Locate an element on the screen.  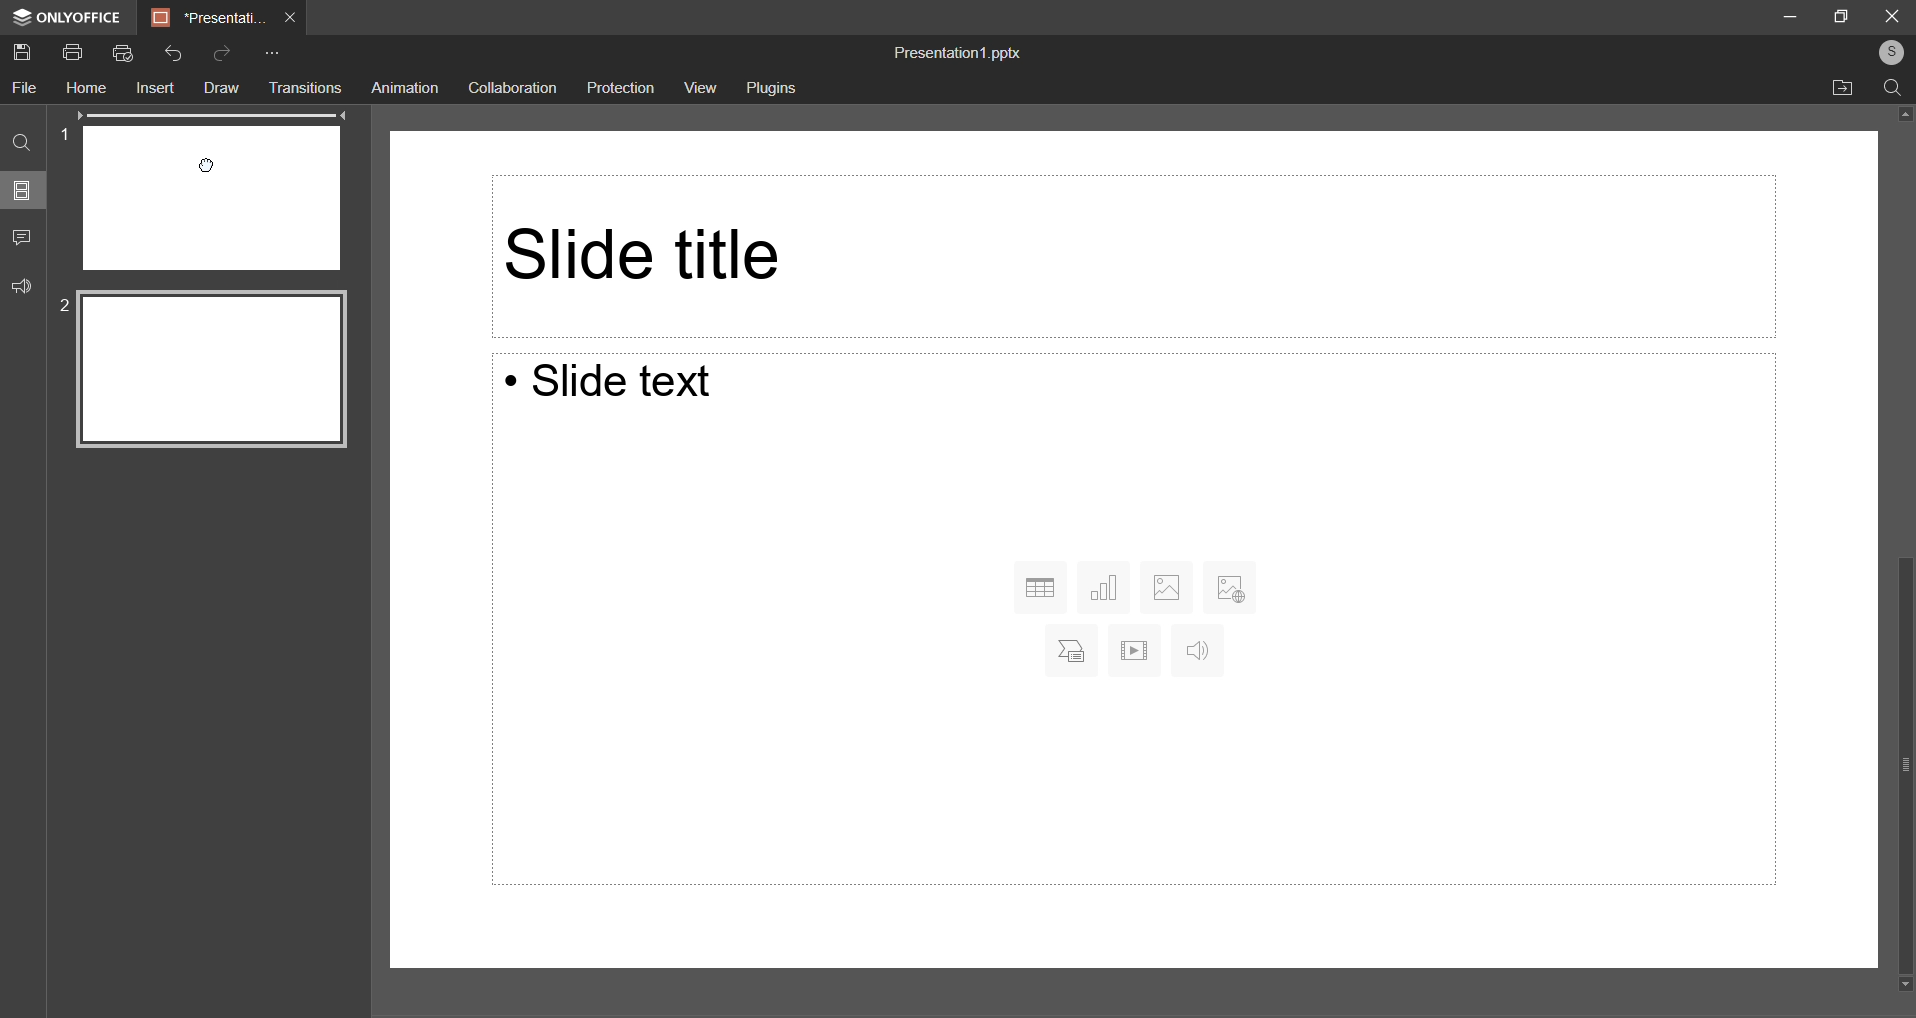
close is located at coordinates (1887, 16).